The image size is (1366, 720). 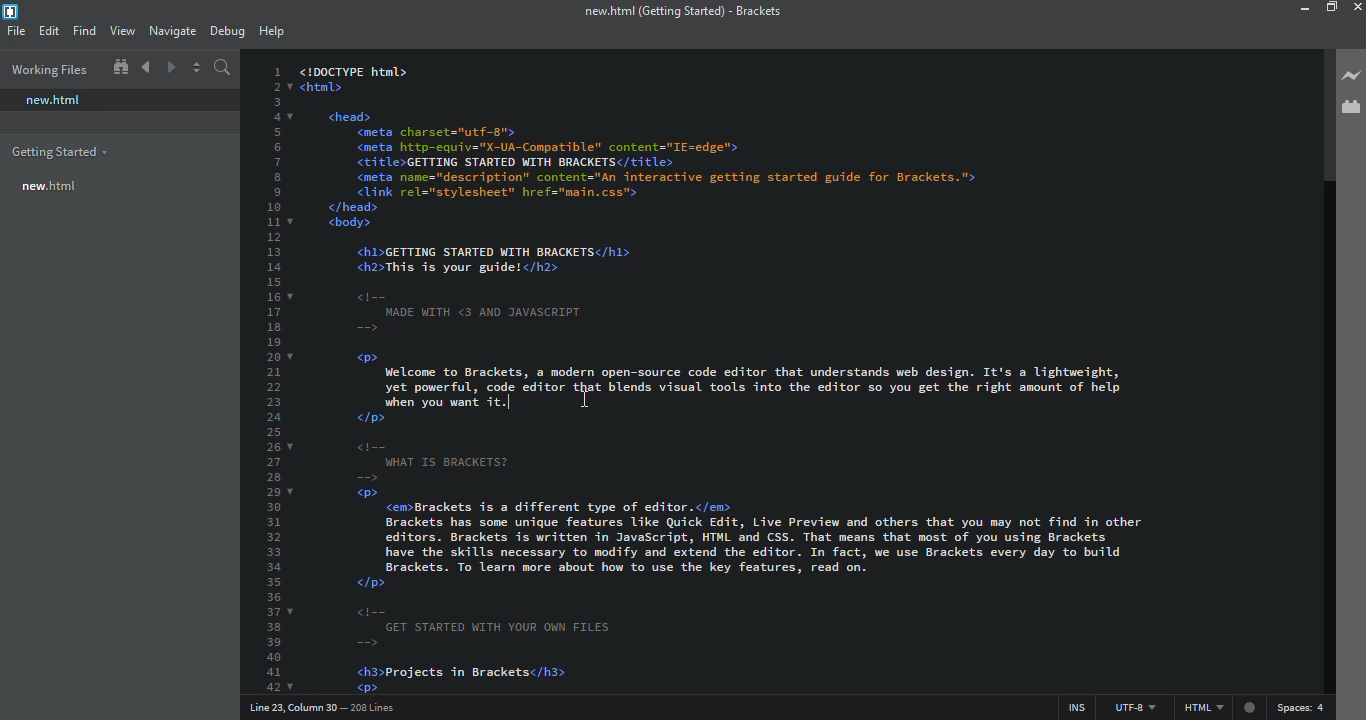 What do you see at coordinates (173, 31) in the screenshot?
I see `navigate` at bounding box center [173, 31].